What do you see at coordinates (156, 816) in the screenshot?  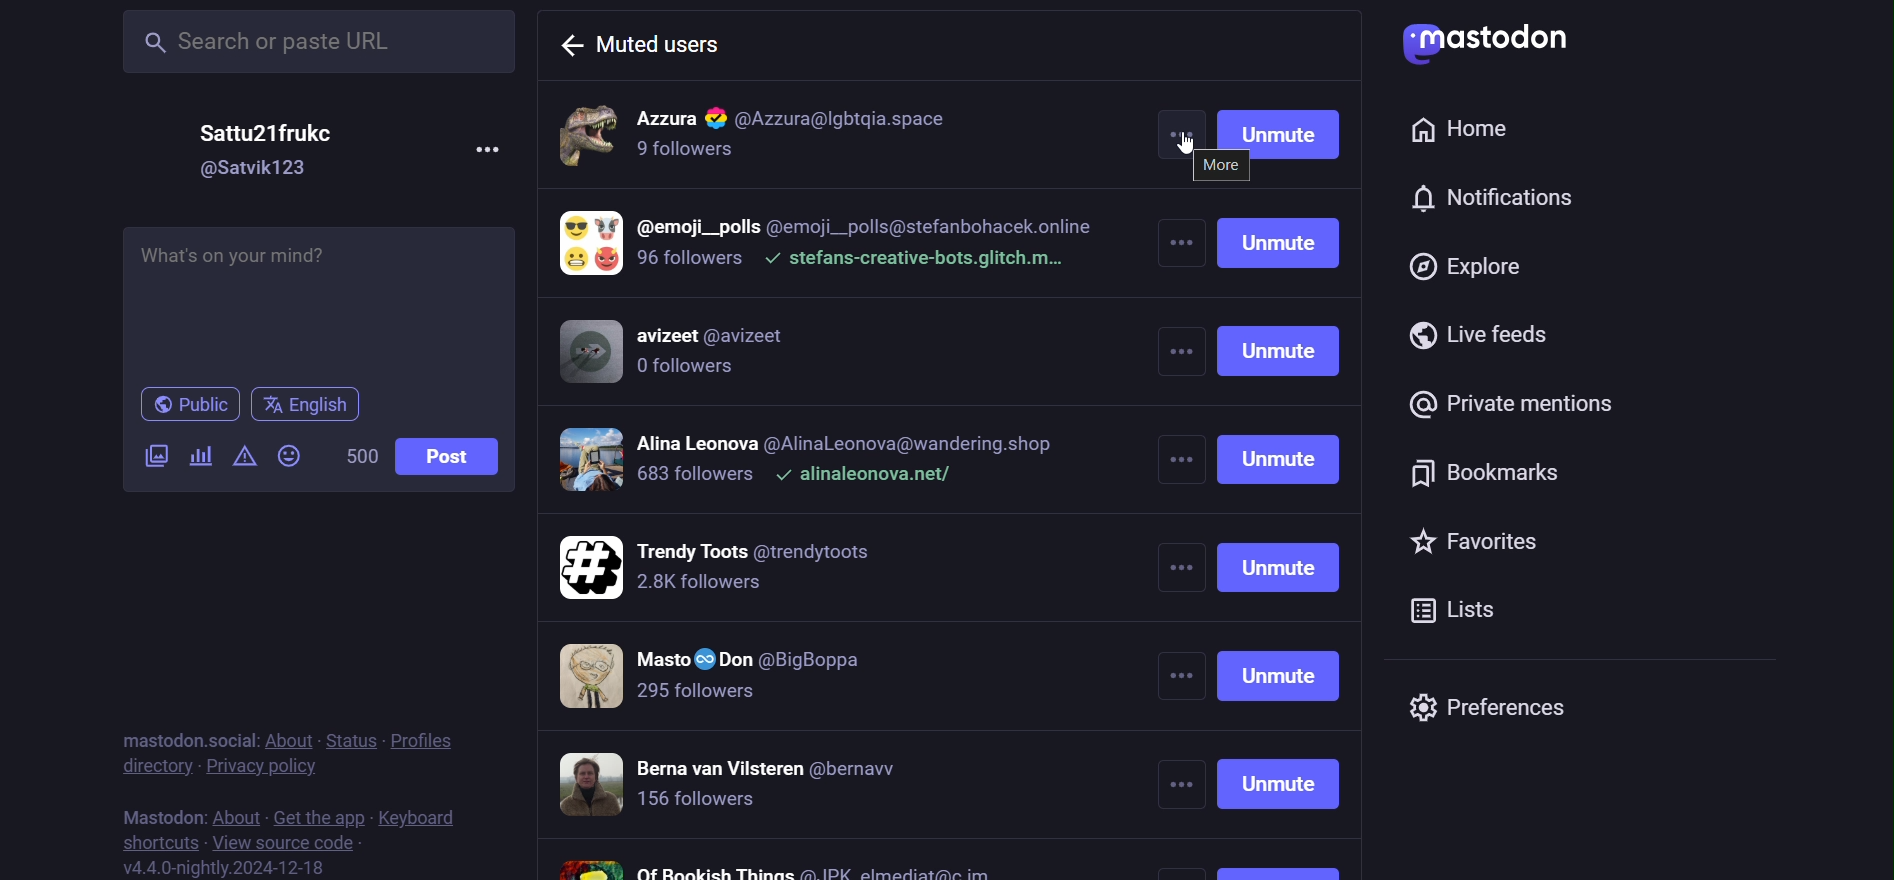 I see `mastodon` at bounding box center [156, 816].